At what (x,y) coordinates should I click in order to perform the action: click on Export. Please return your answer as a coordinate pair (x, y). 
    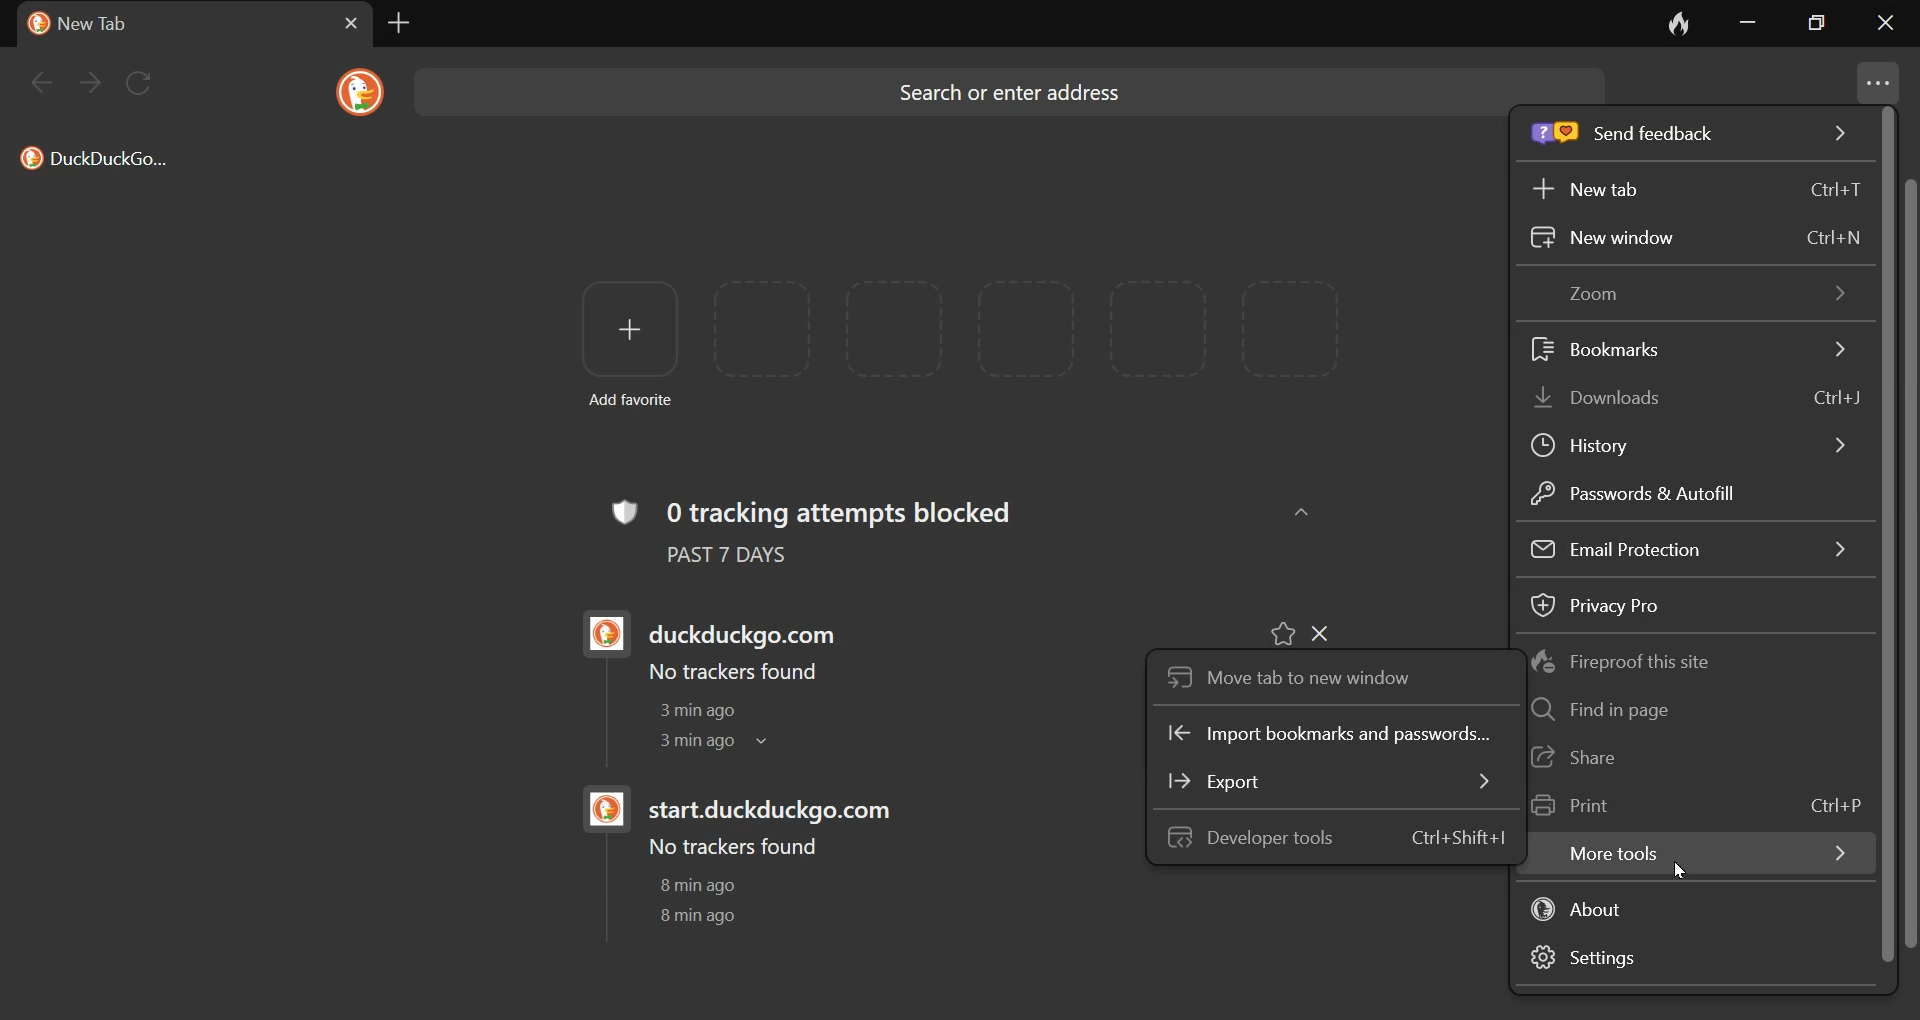
    Looking at the image, I should click on (1327, 782).